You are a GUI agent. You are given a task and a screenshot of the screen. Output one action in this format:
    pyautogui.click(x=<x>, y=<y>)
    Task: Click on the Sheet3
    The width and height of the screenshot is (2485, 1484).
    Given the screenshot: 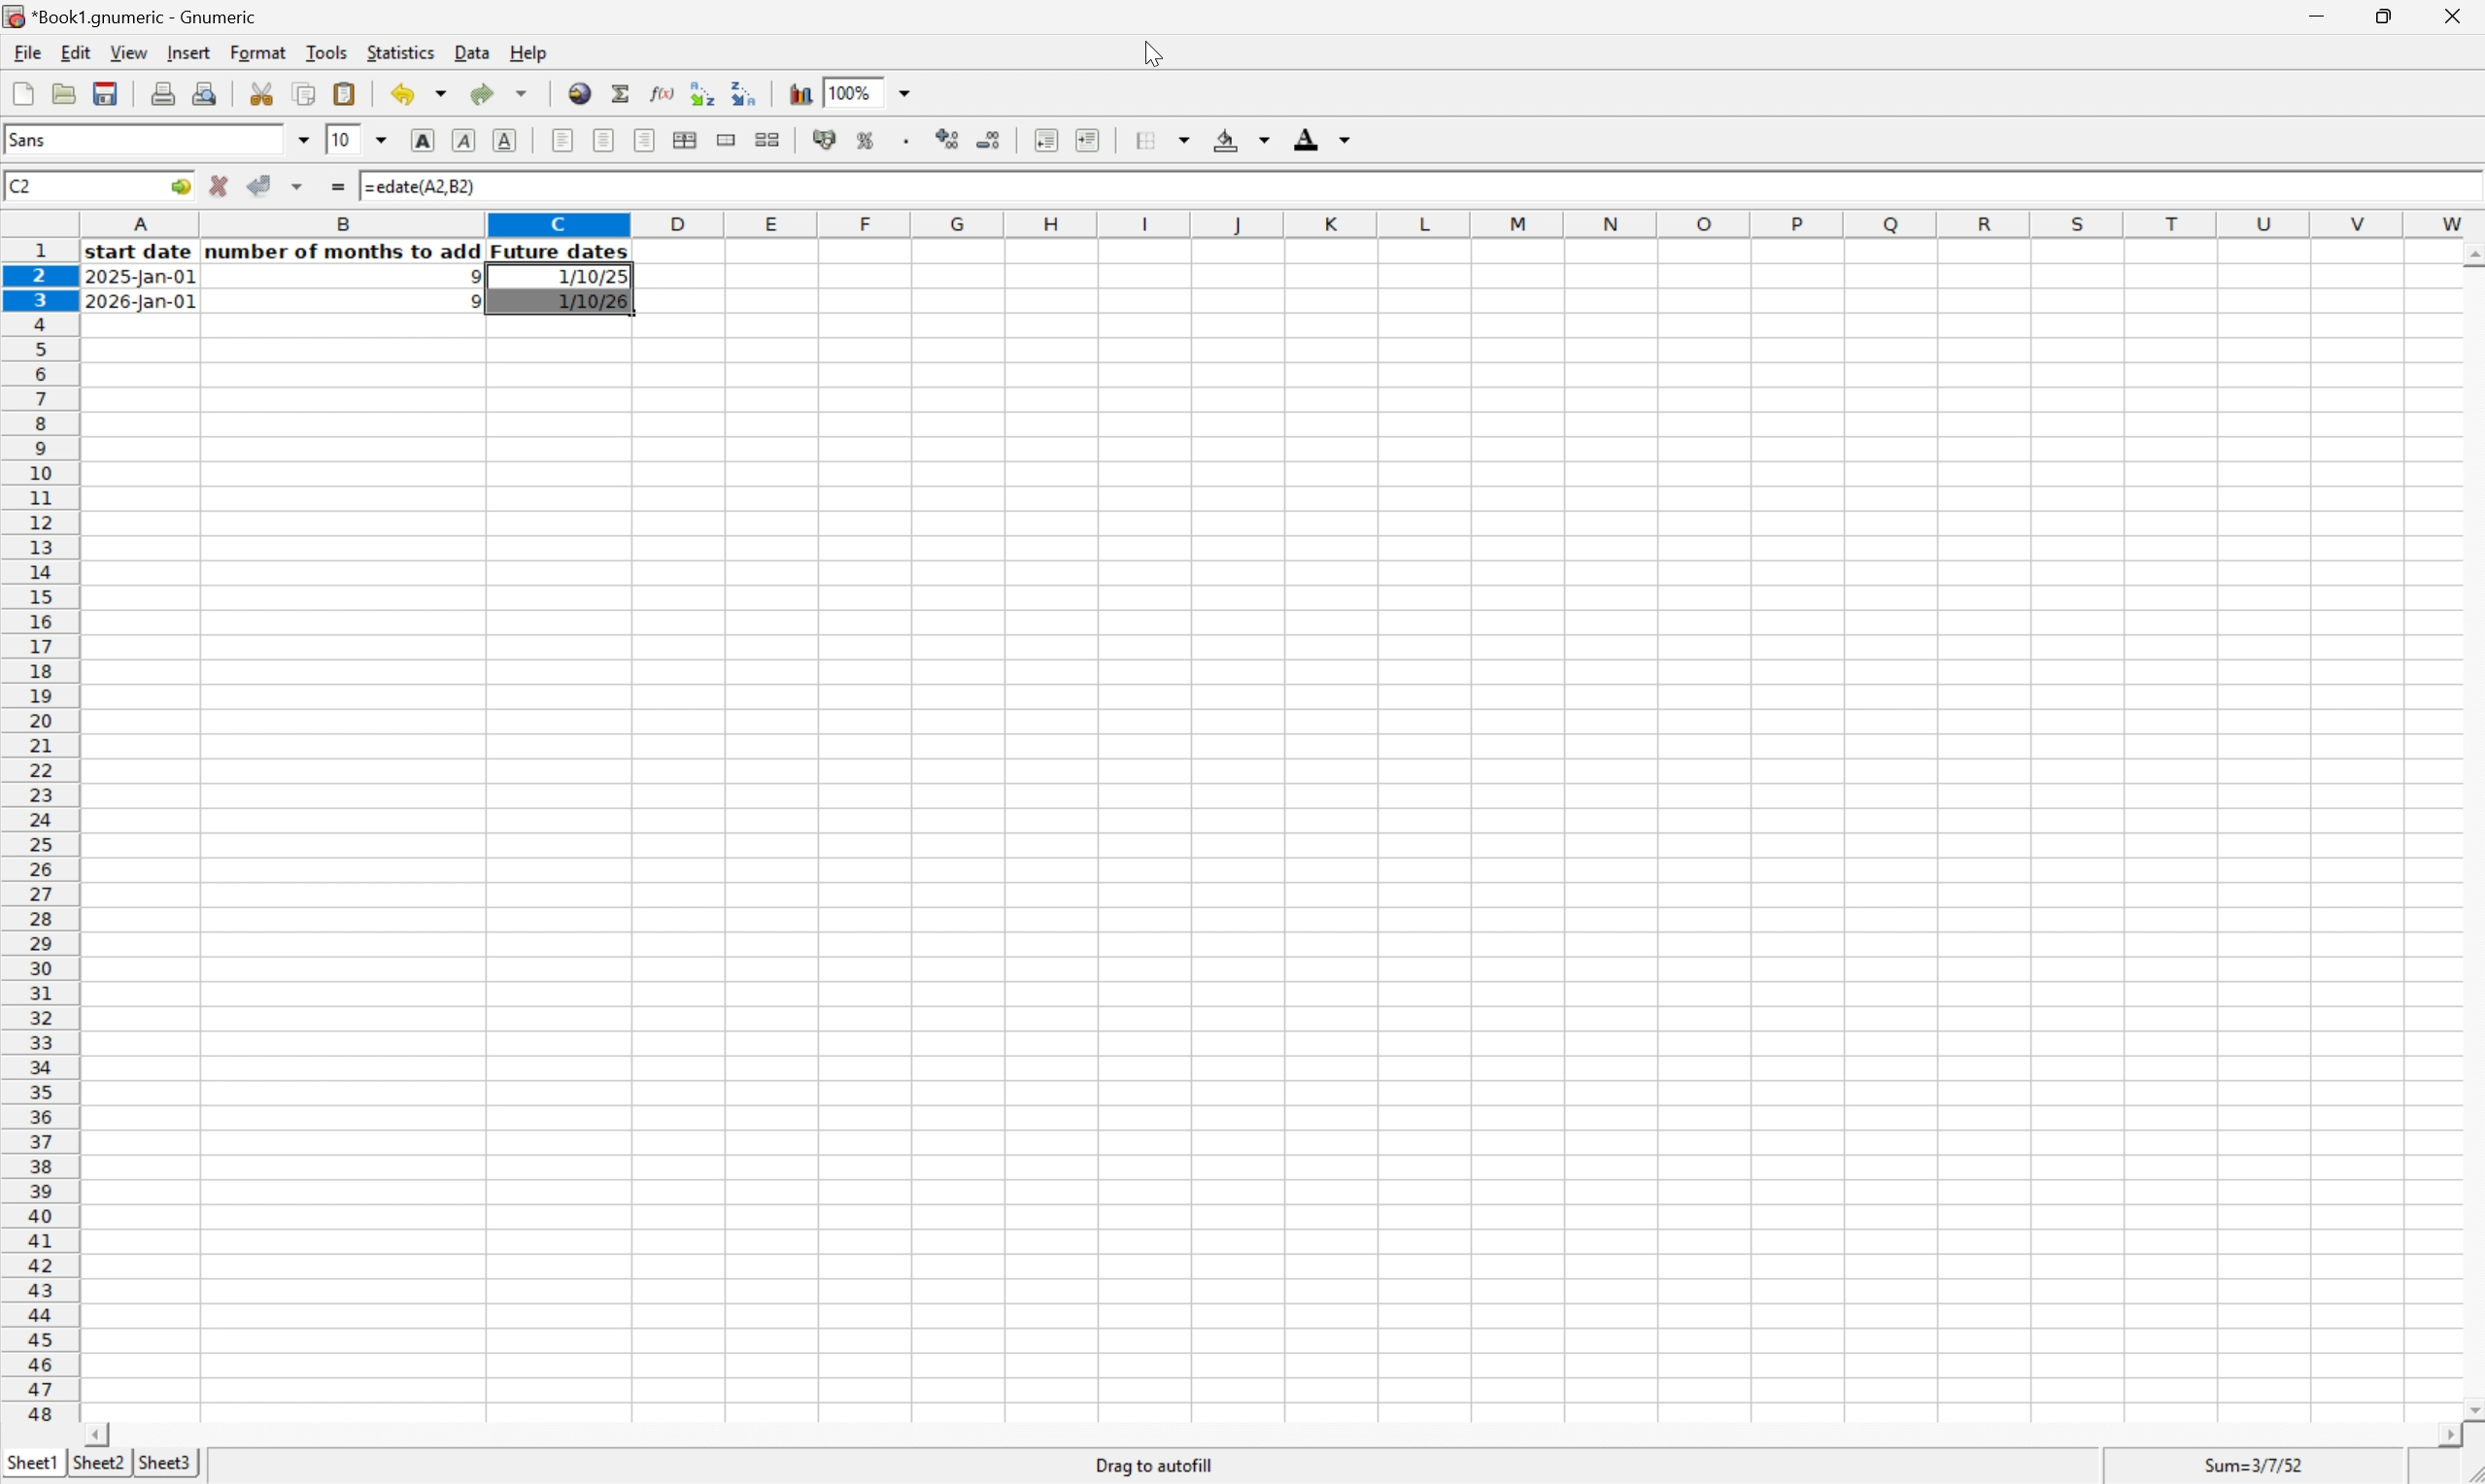 What is the action you would take?
    pyautogui.click(x=168, y=1465)
    